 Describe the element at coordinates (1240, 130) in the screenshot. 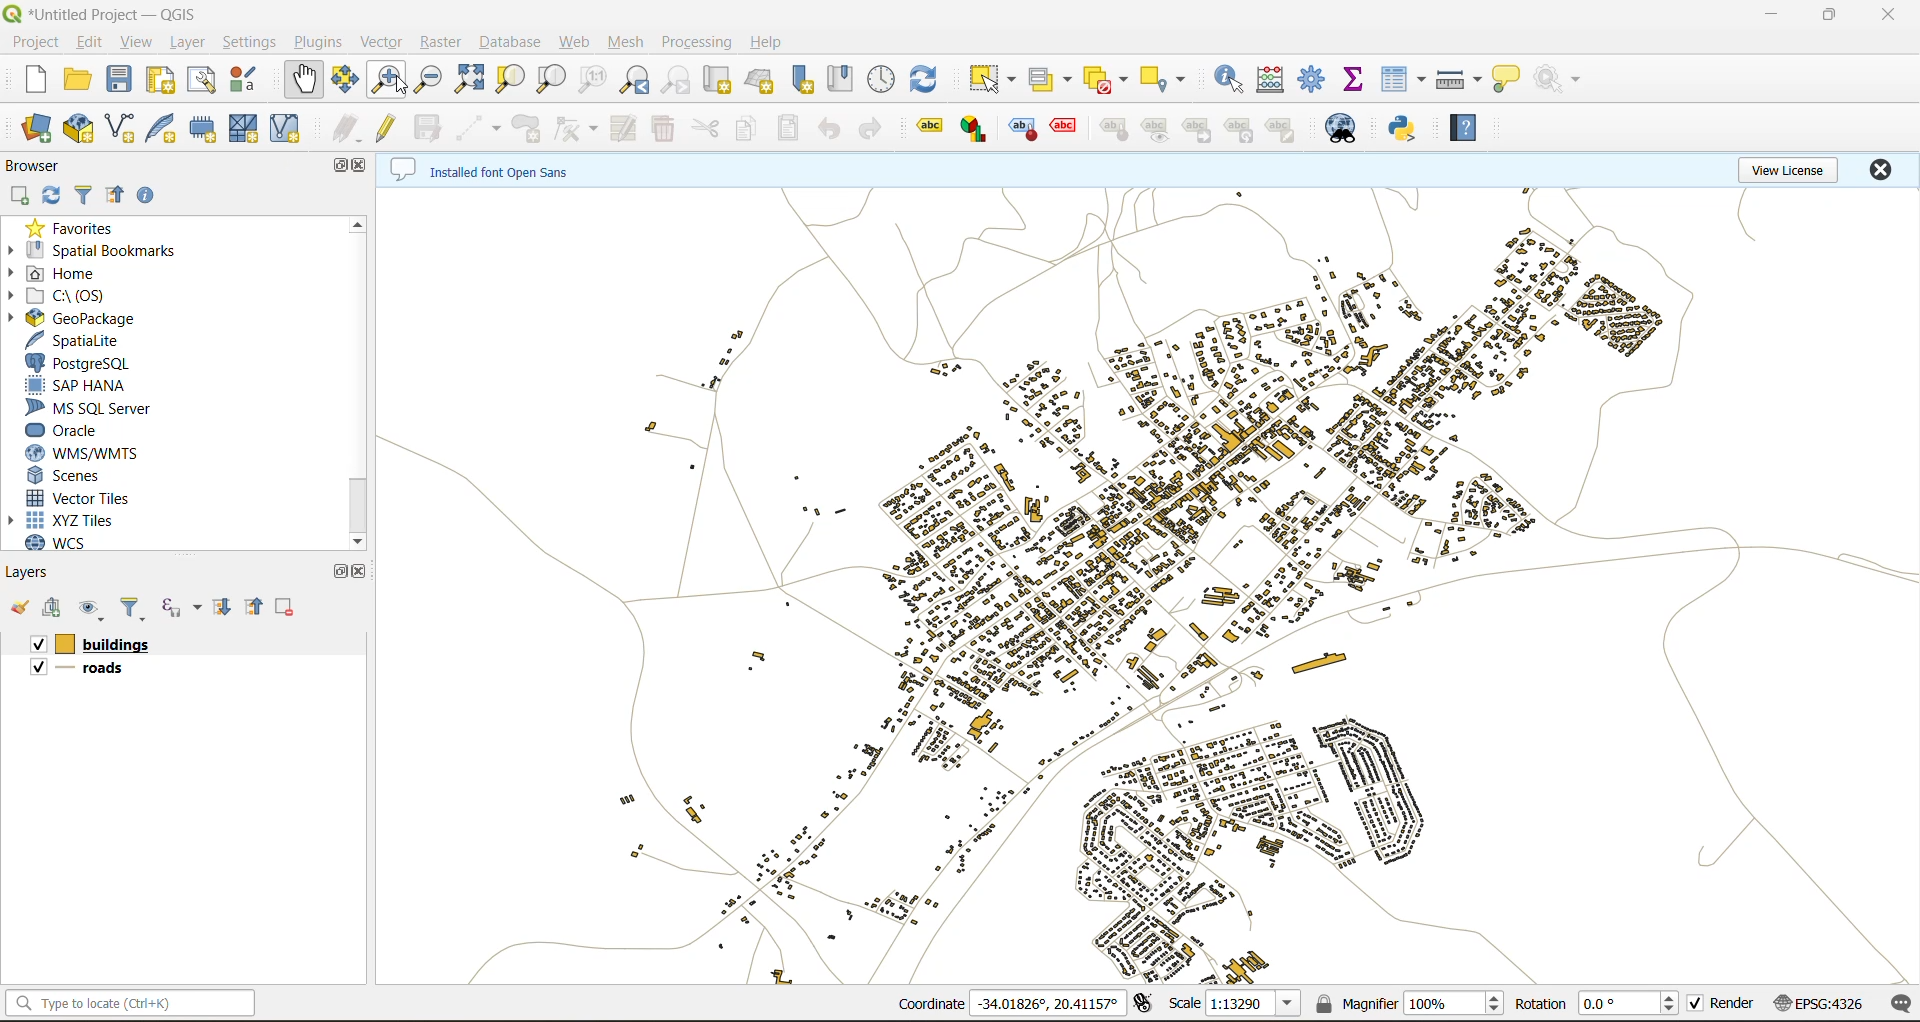

I see `Rotate Label` at that location.